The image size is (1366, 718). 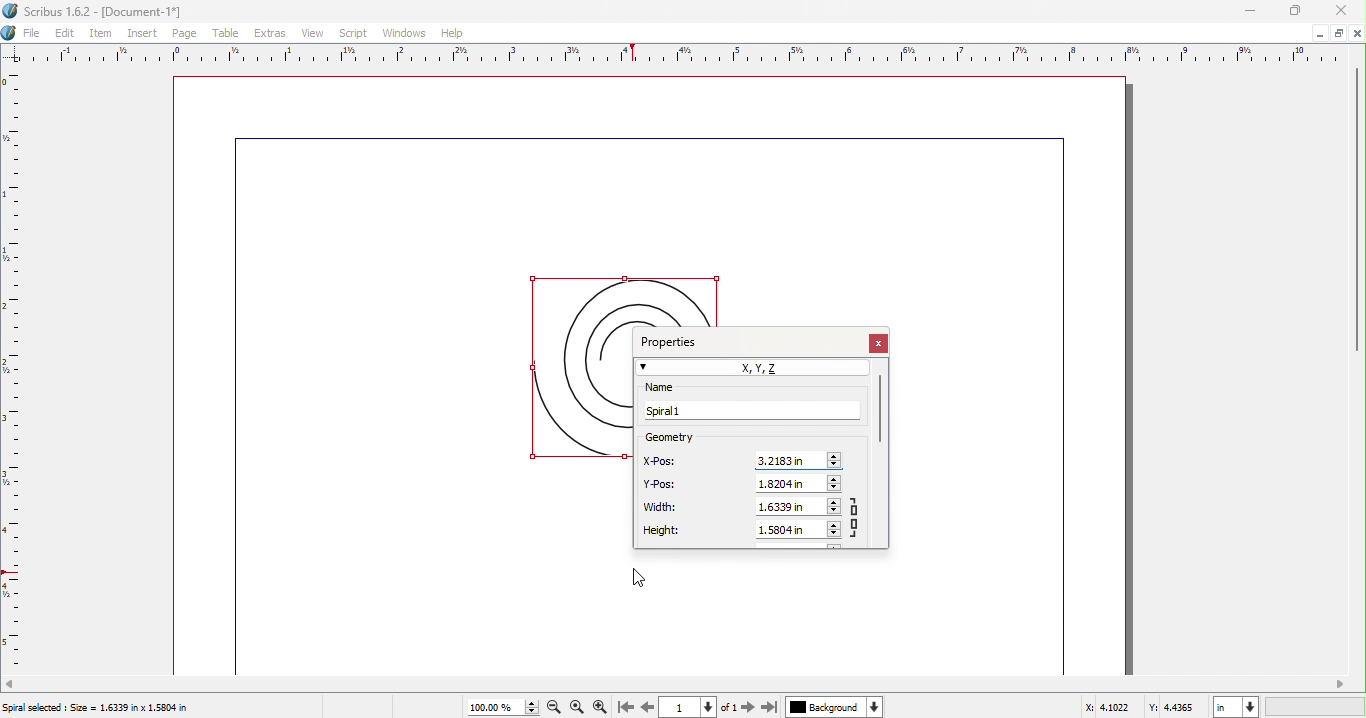 What do you see at coordinates (791, 485) in the screenshot?
I see `Vertical position of current basepoint` at bounding box center [791, 485].